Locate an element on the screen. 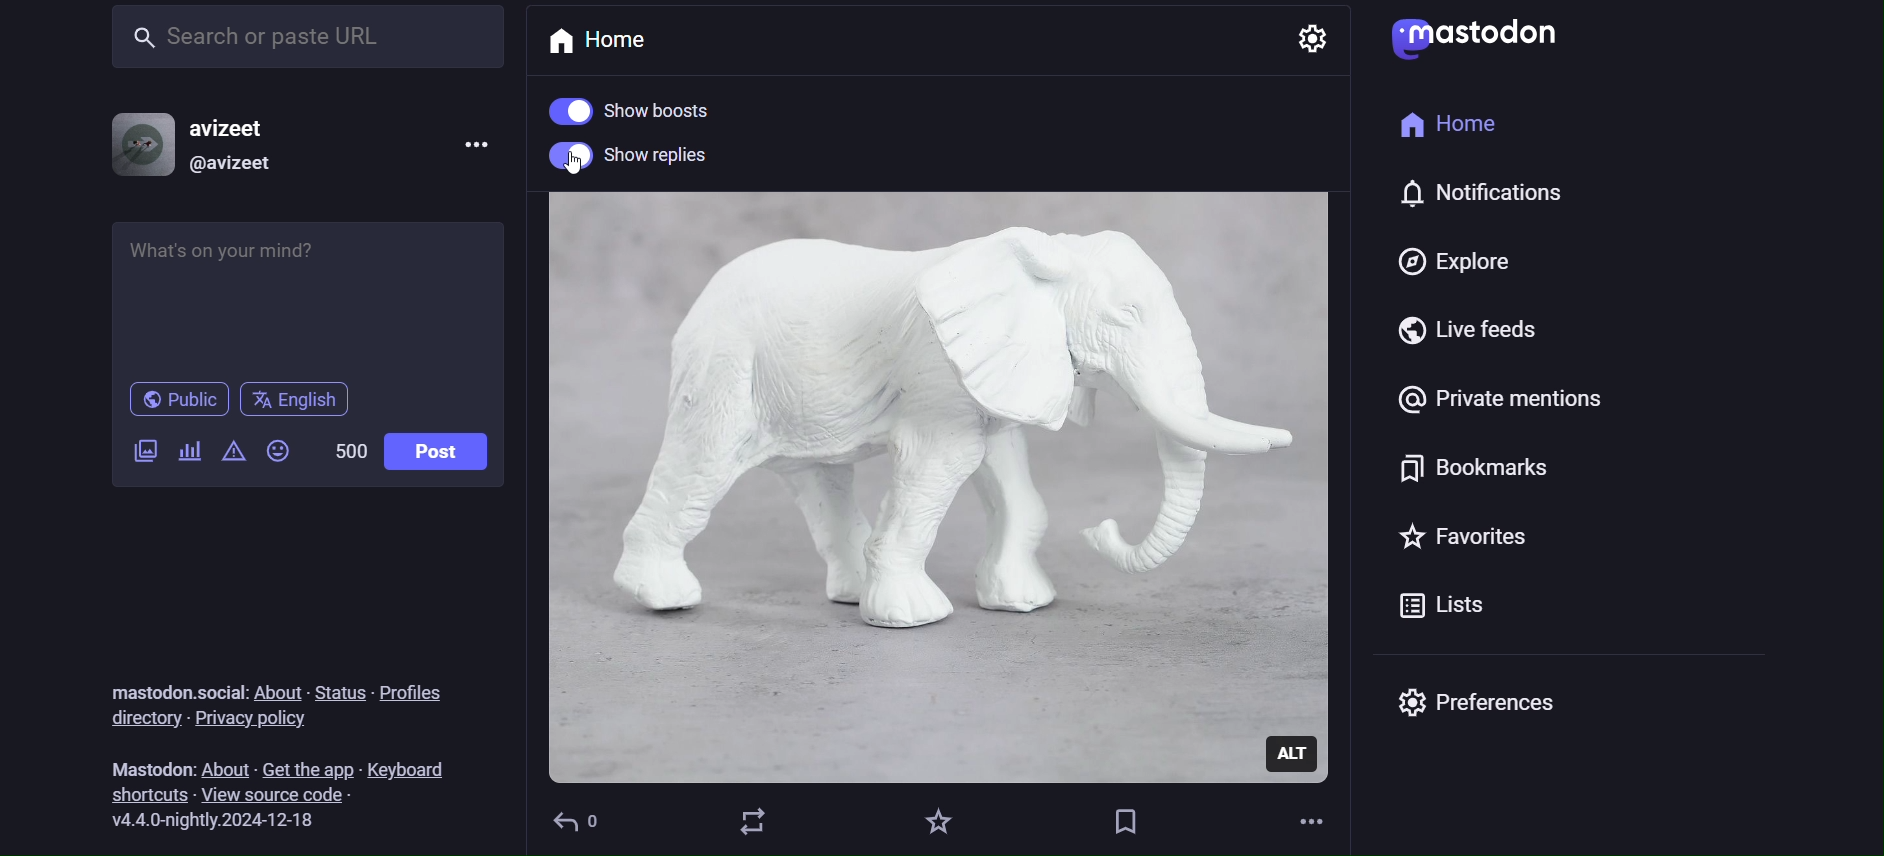 The image size is (1884, 856). text is located at coordinates (144, 767).